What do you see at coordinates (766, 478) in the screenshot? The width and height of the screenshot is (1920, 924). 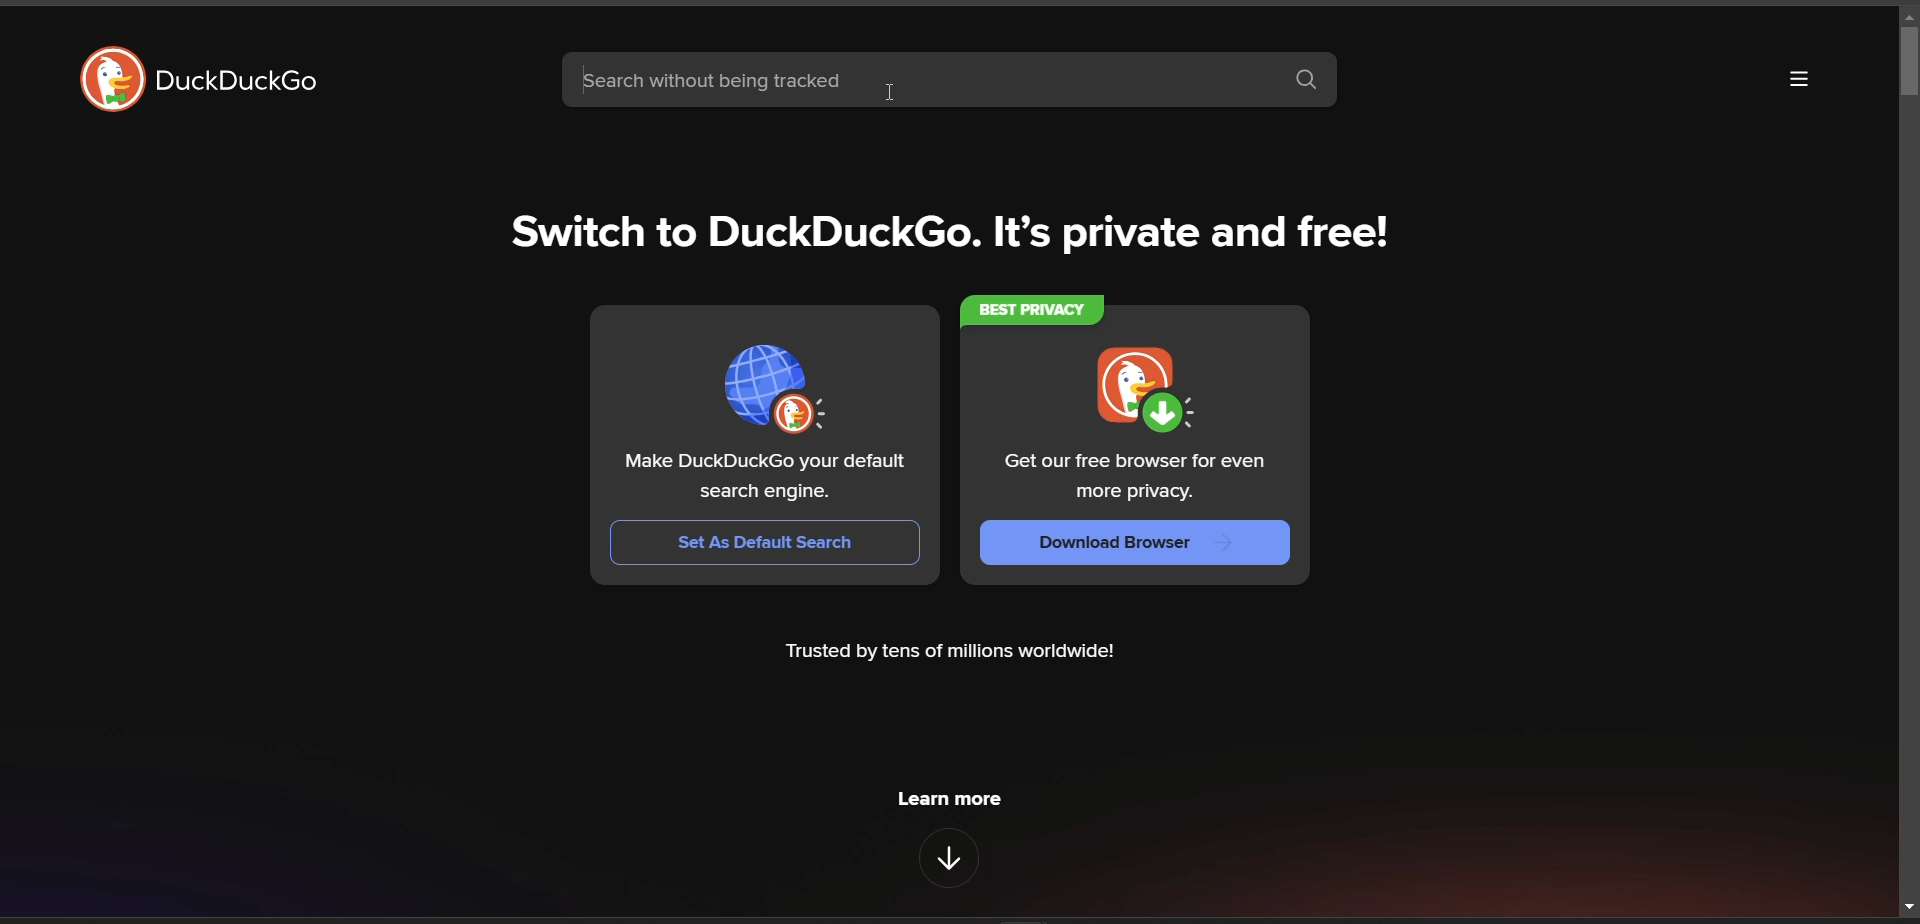 I see `Make DuckDuckGo your default search engine.` at bounding box center [766, 478].